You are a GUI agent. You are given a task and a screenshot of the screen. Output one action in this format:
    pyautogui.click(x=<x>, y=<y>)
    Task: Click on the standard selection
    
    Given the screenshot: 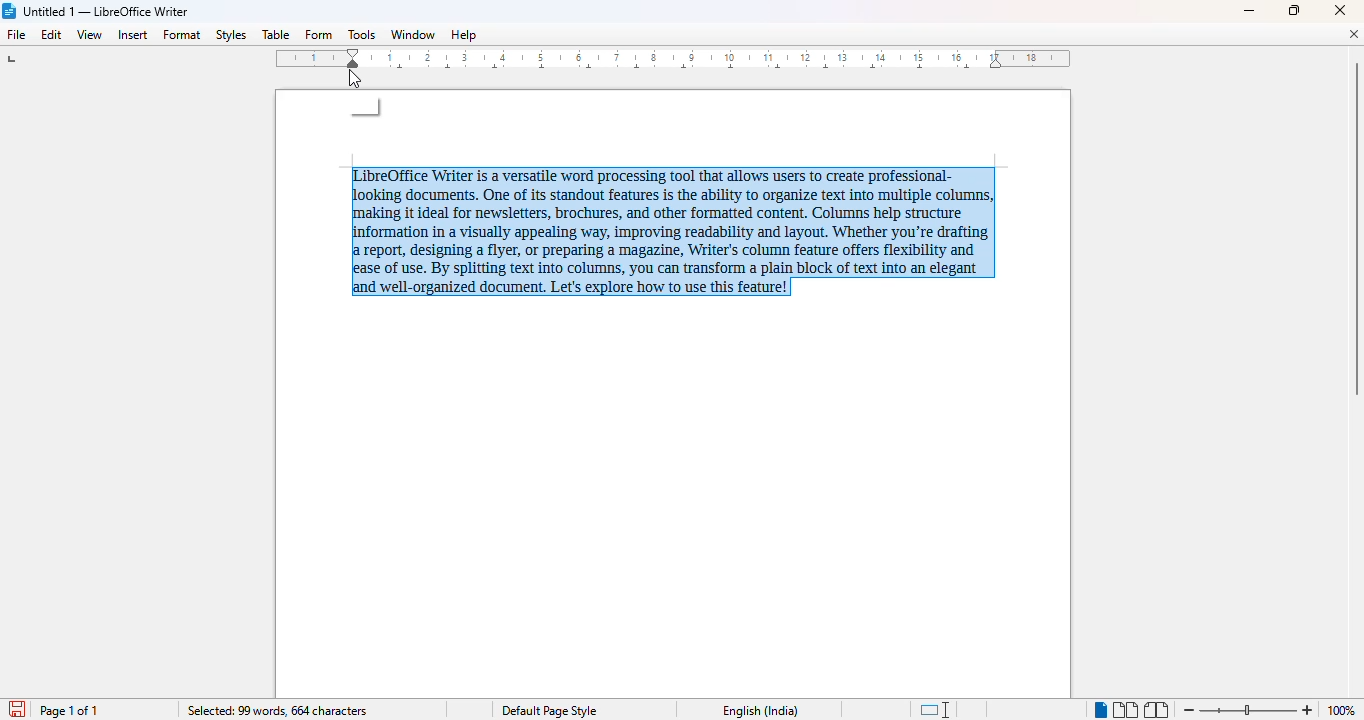 What is the action you would take?
    pyautogui.click(x=936, y=709)
    